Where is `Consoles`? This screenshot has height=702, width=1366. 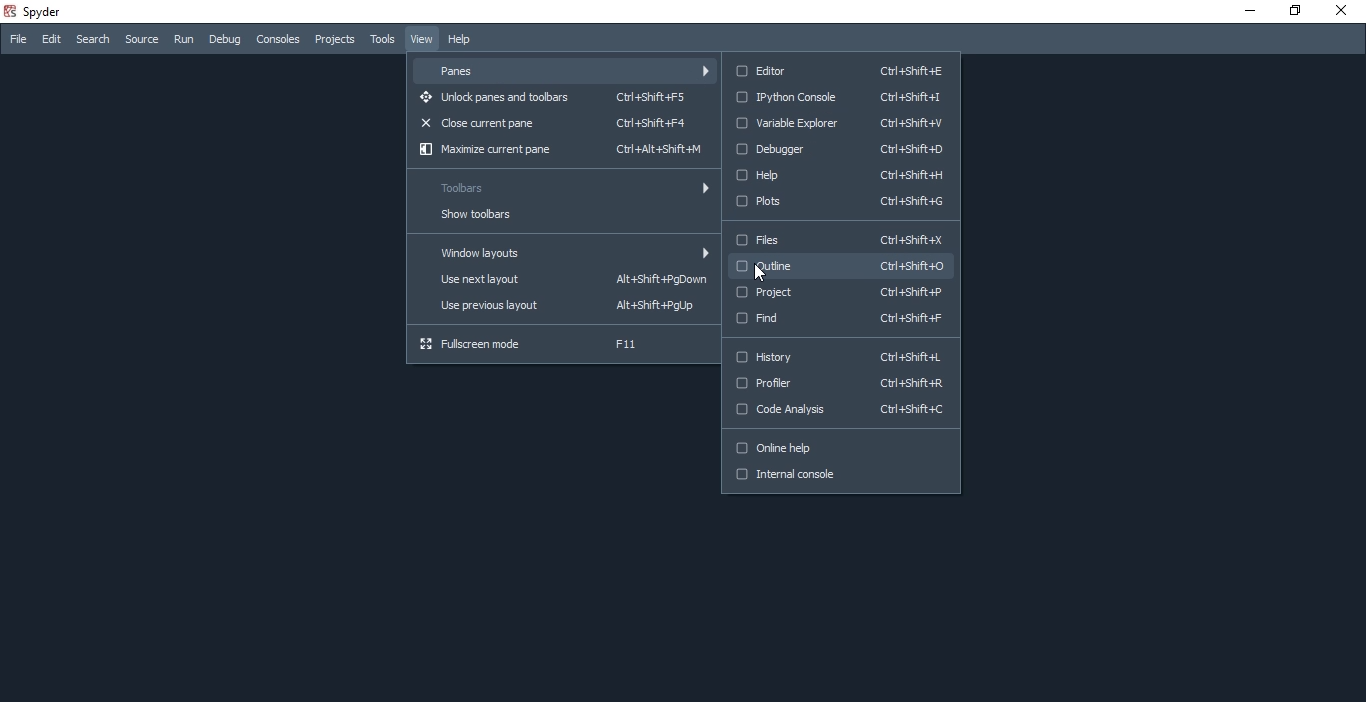
Consoles is located at coordinates (280, 38).